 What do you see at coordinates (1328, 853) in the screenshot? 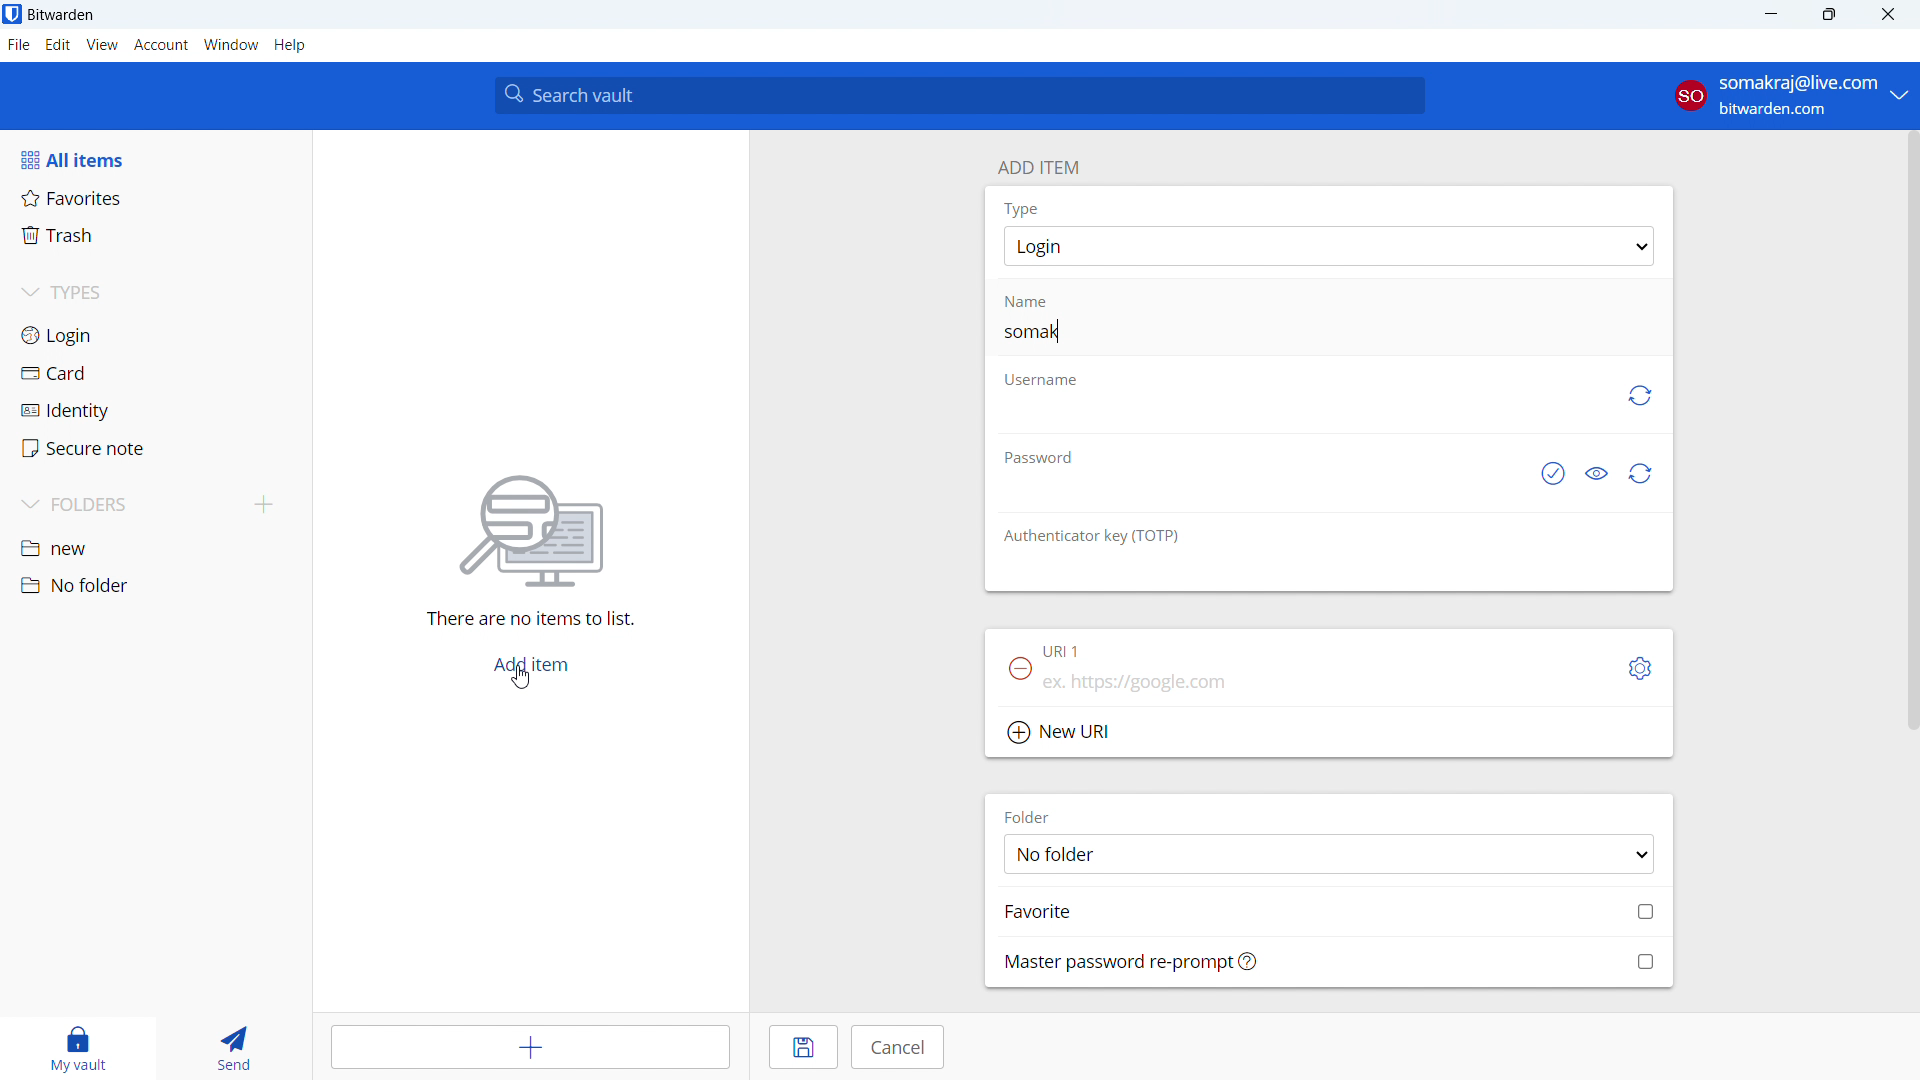
I see `select folder` at bounding box center [1328, 853].